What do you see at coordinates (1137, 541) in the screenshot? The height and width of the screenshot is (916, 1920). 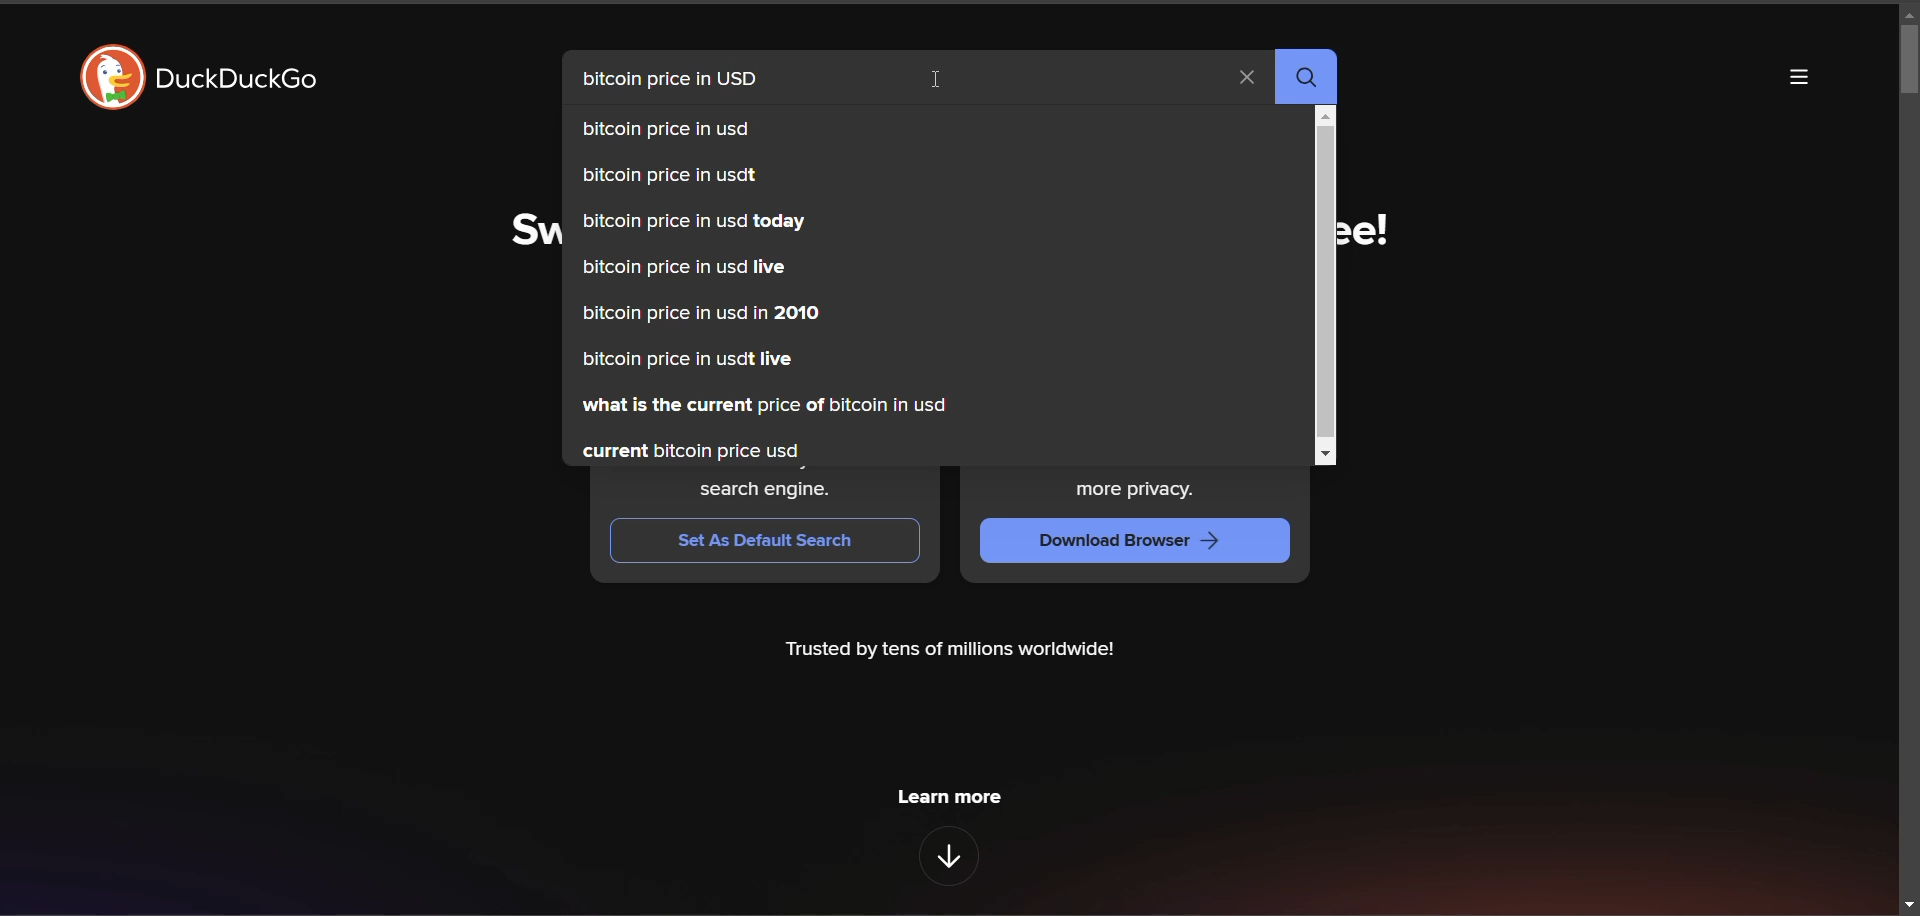 I see `download browser` at bounding box center [1137, 541].